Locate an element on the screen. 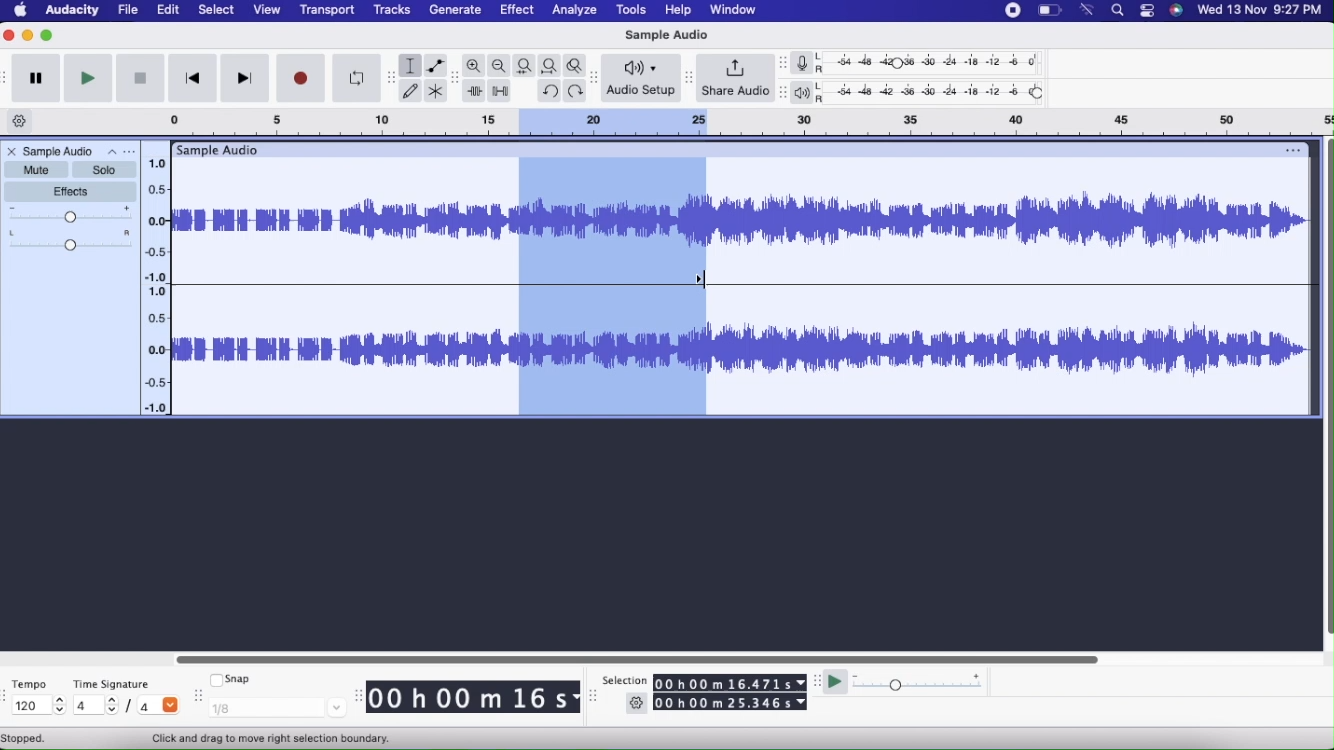 The width and height of the screenshot is (1334, 750). Envelope Tool is located at coordinates (436, 66).